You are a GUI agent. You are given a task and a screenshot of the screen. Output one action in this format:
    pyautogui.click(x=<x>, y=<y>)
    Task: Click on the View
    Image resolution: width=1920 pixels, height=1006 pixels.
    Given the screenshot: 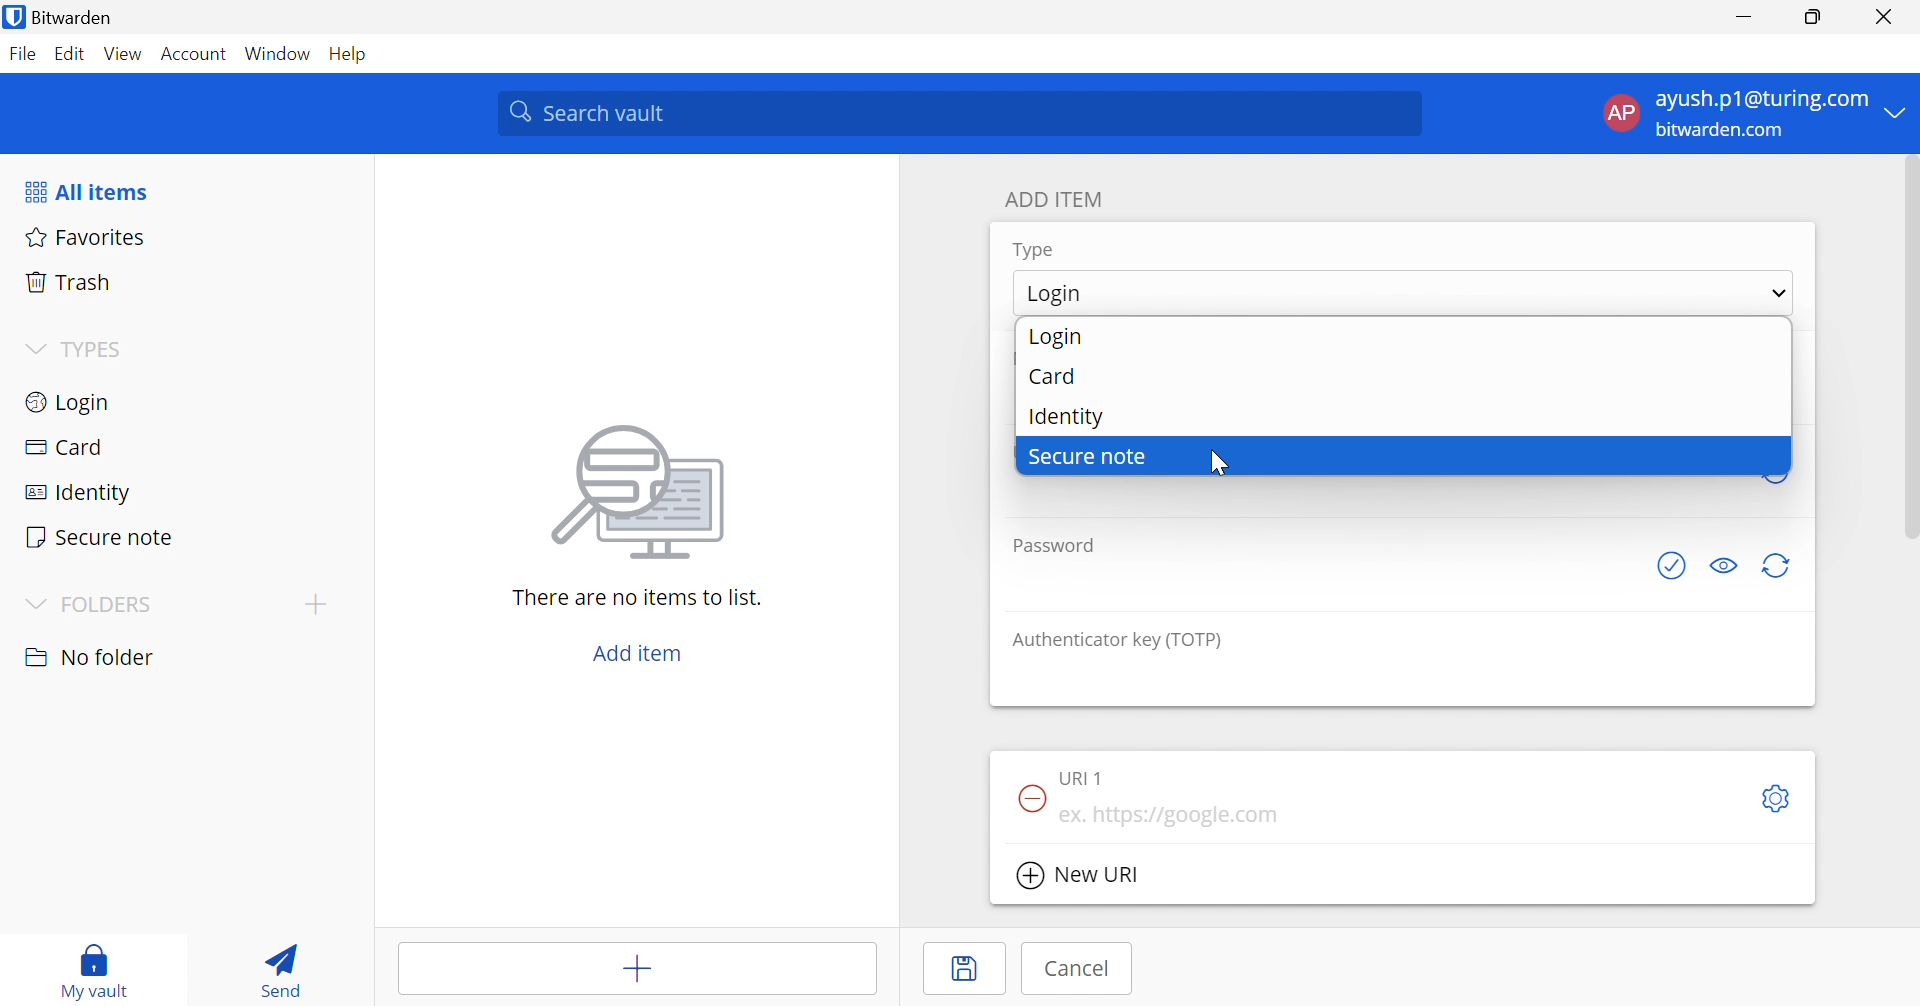 What is the action you would take?
    pyautogui.click(x=124, y=56)
    